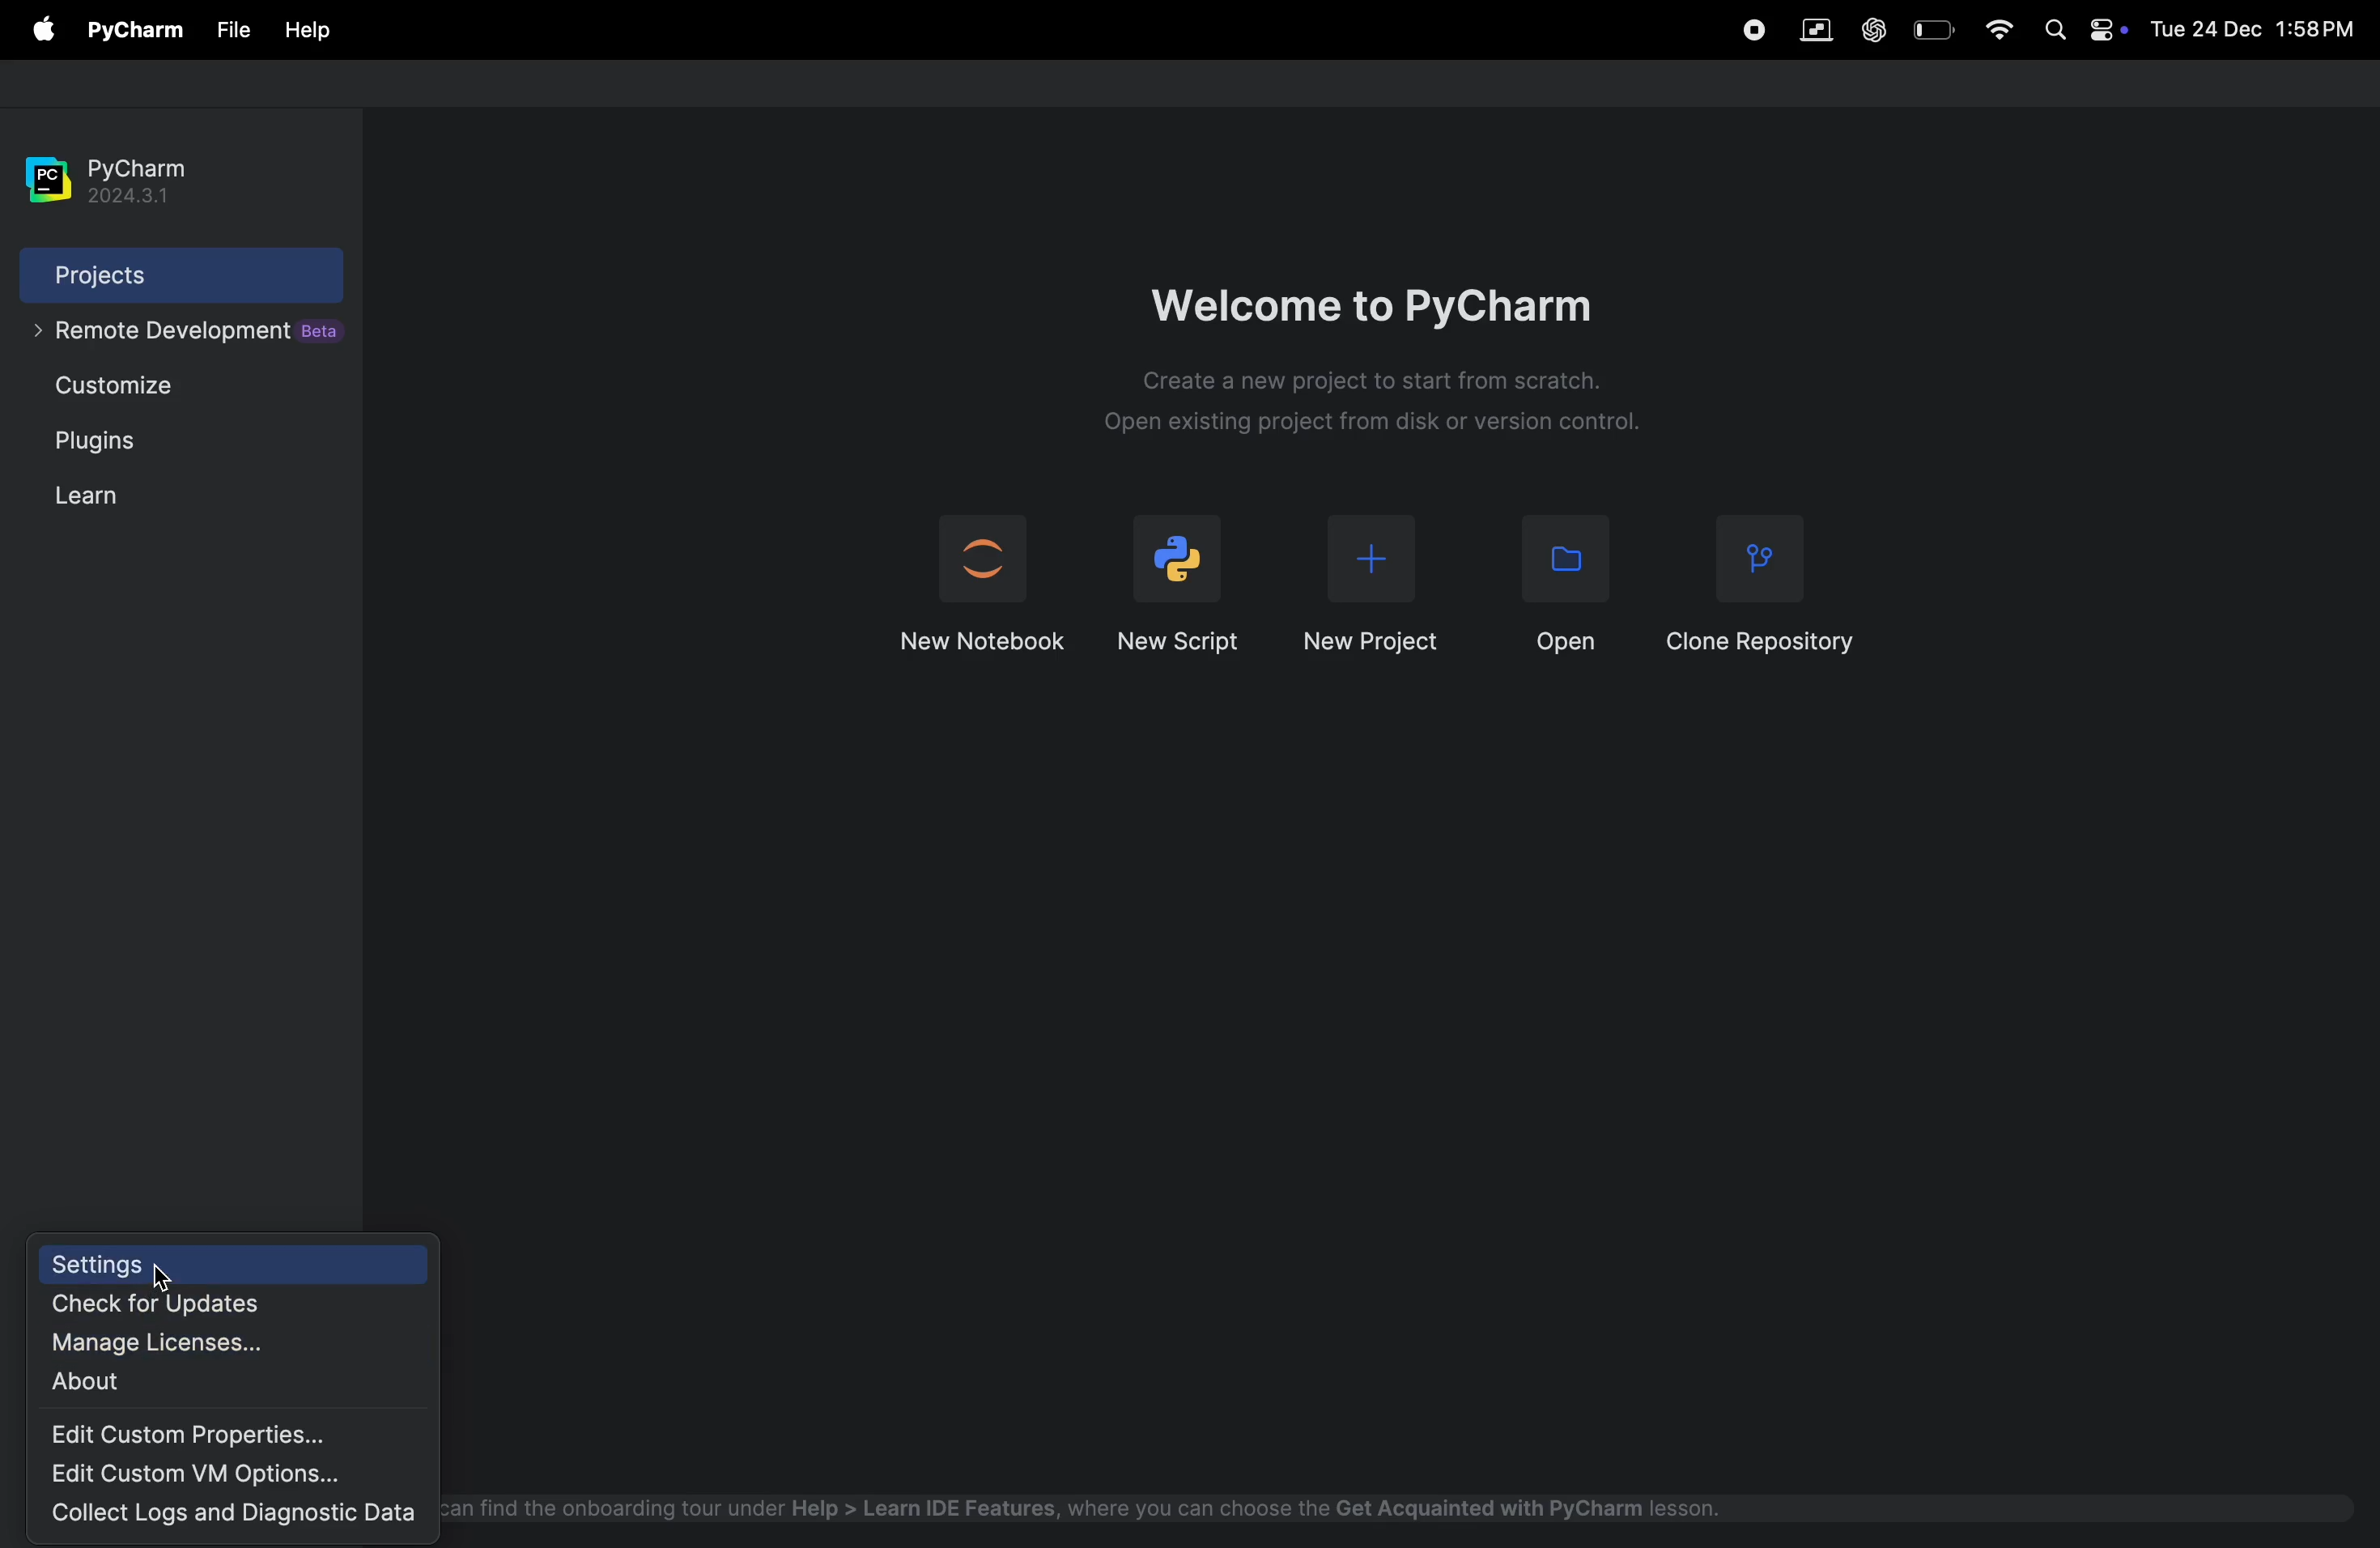 This screenshot has height=1548, width=2380. Describe the element at coordinates (198, 1474) in the screenshot. I see `Edit Custom VM options` at that location.